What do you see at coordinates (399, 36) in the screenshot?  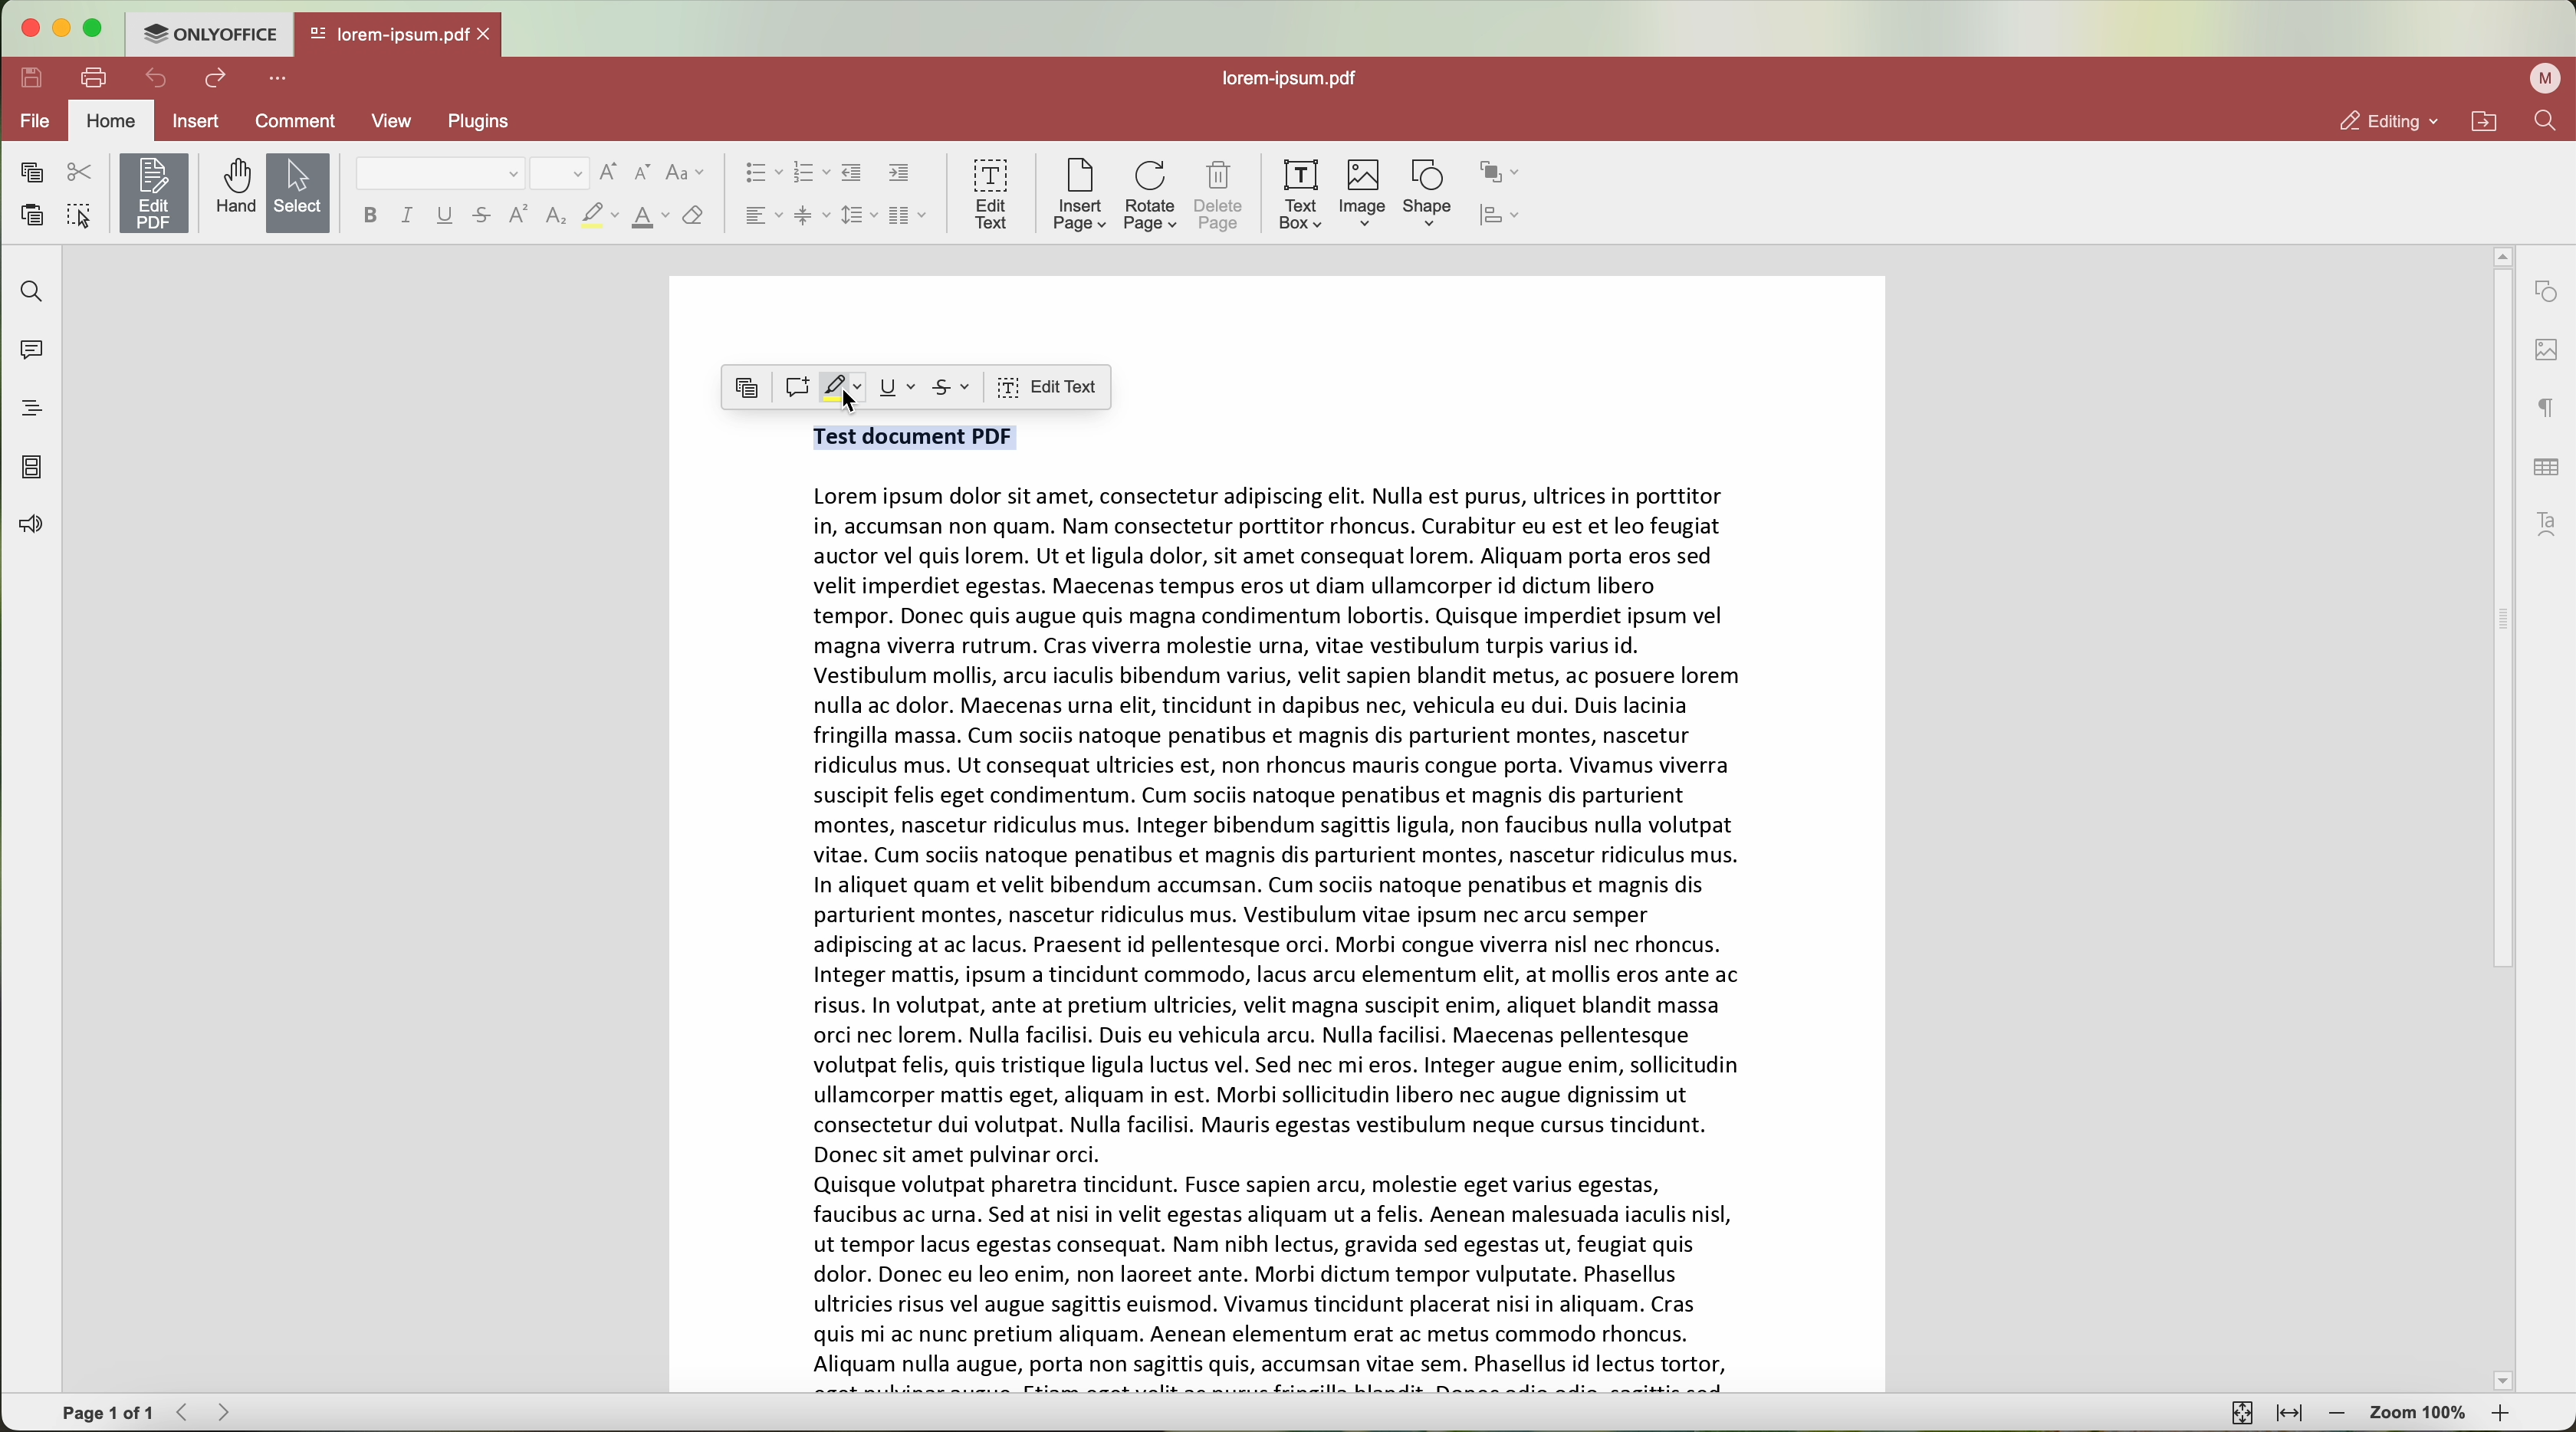 I see `open file` at bounding box center [399, 36].